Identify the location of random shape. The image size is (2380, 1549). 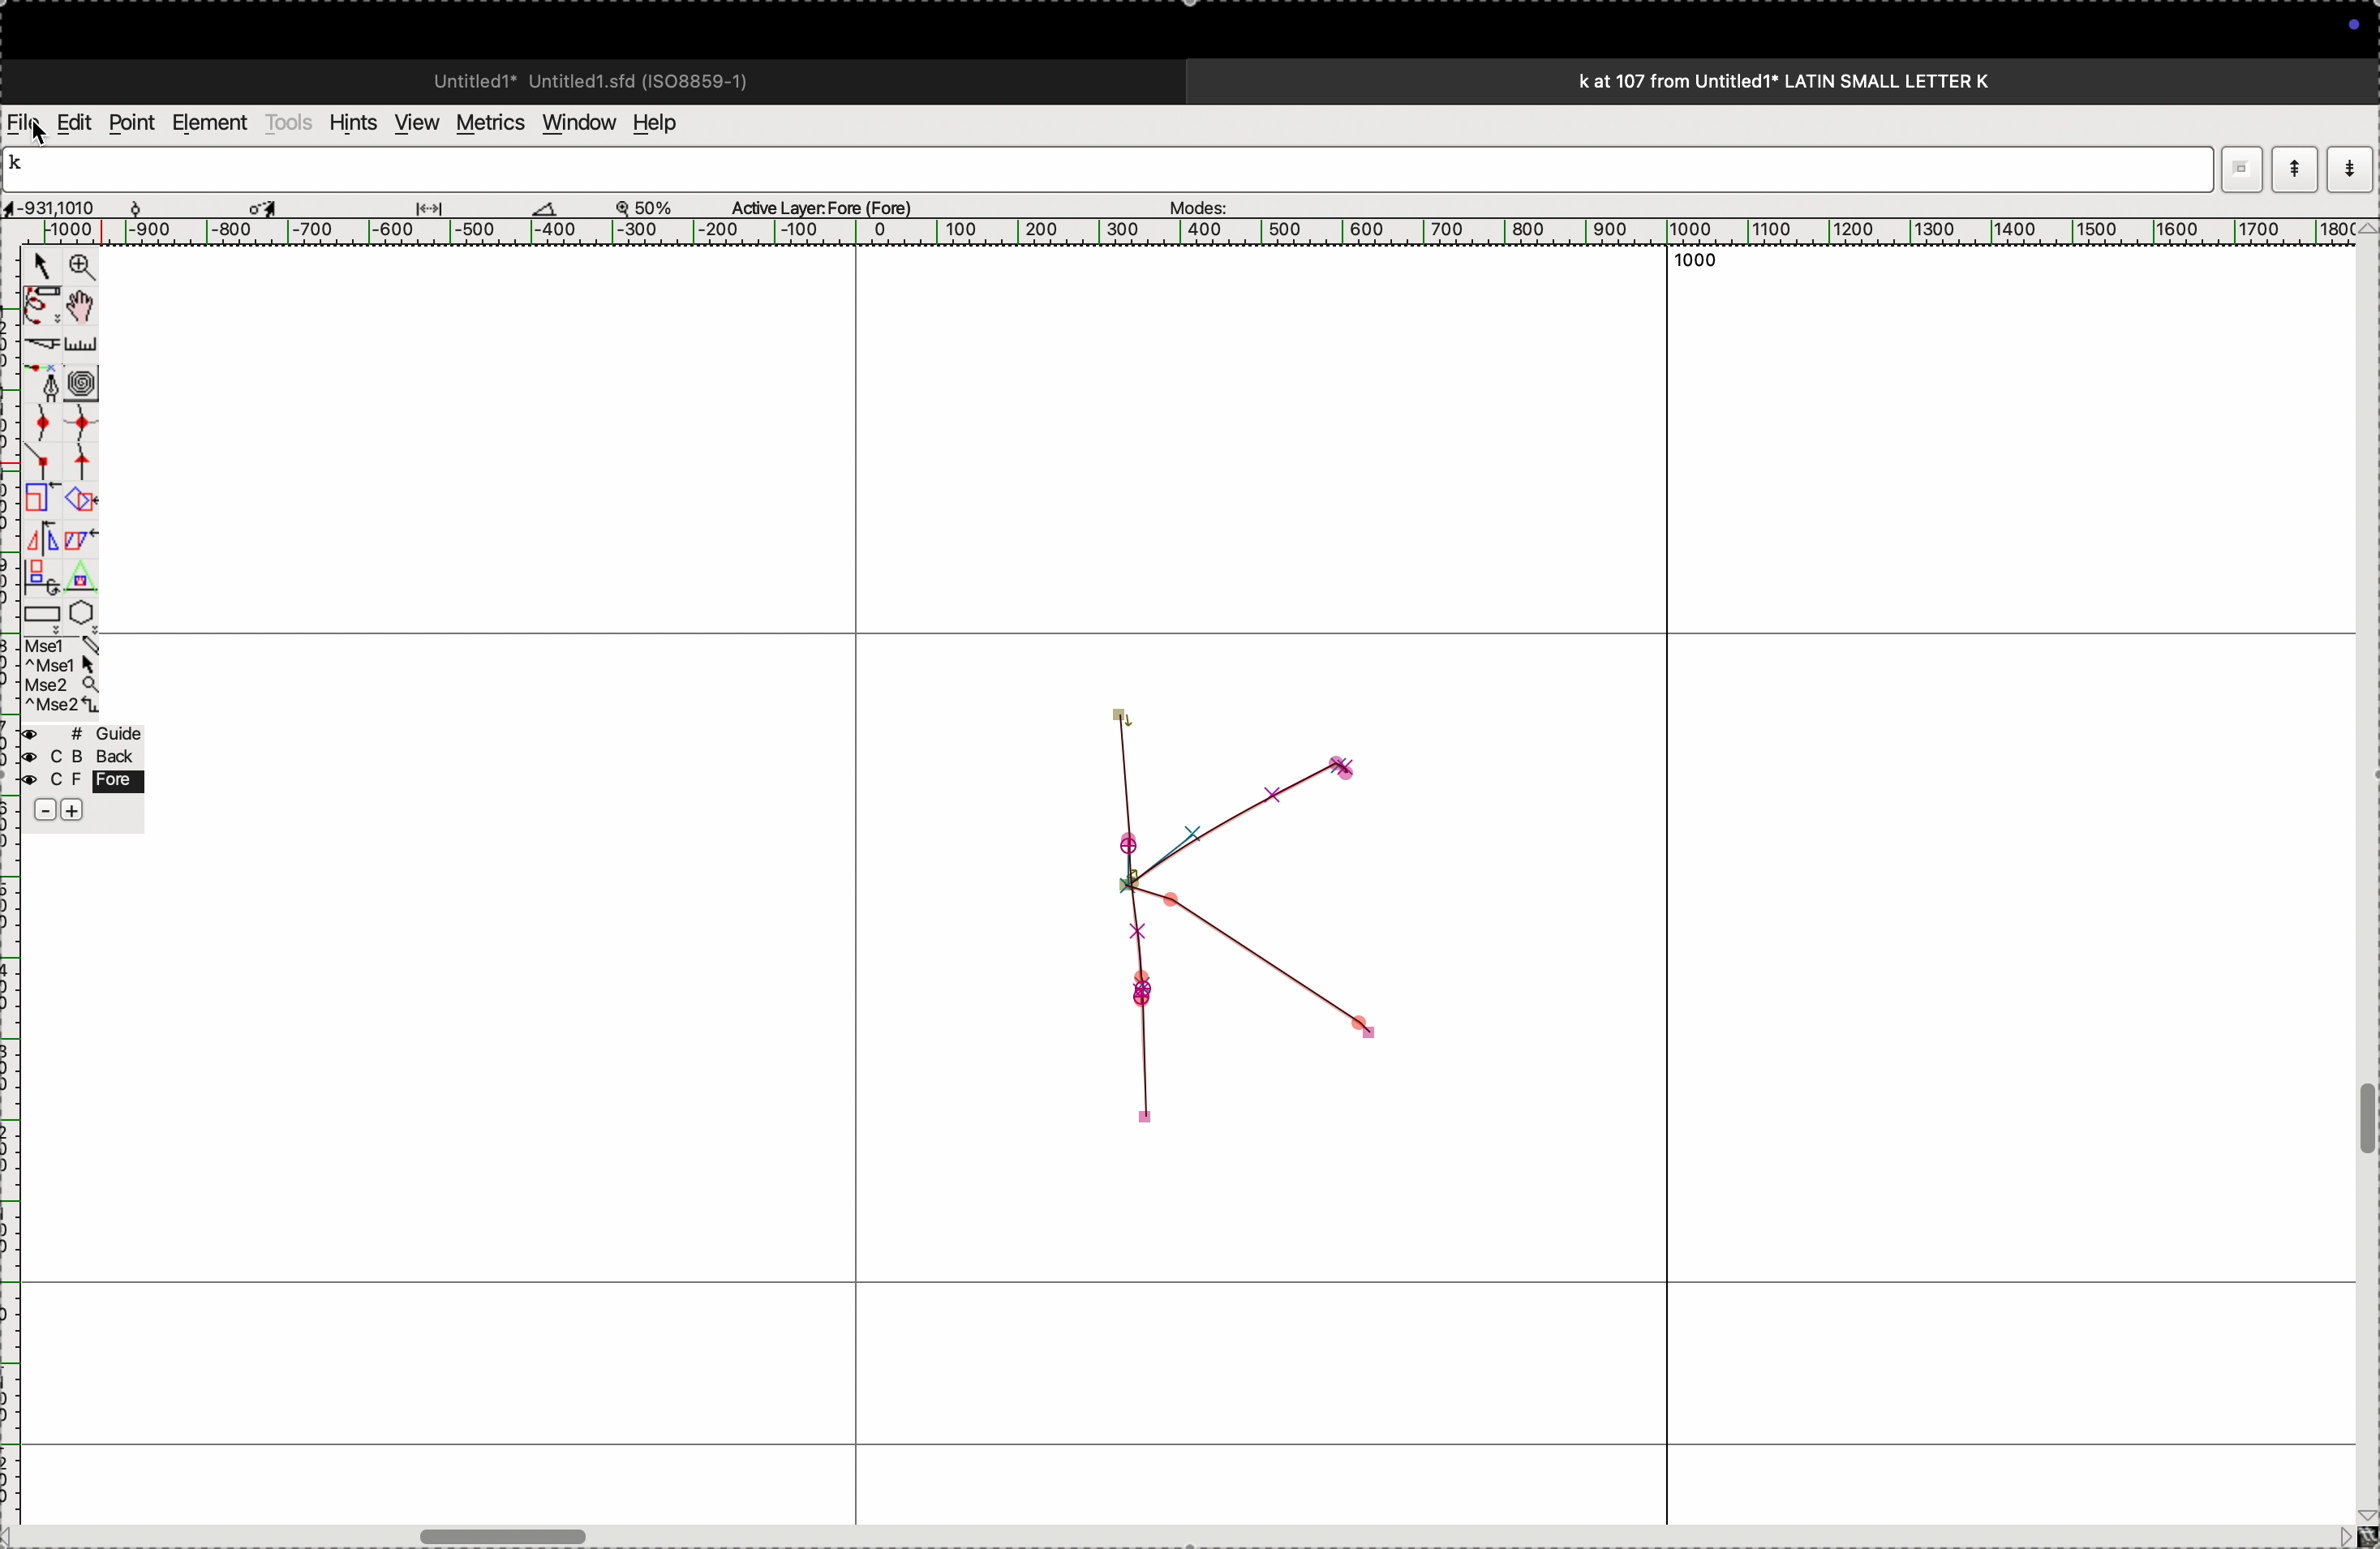
(1223, 919).